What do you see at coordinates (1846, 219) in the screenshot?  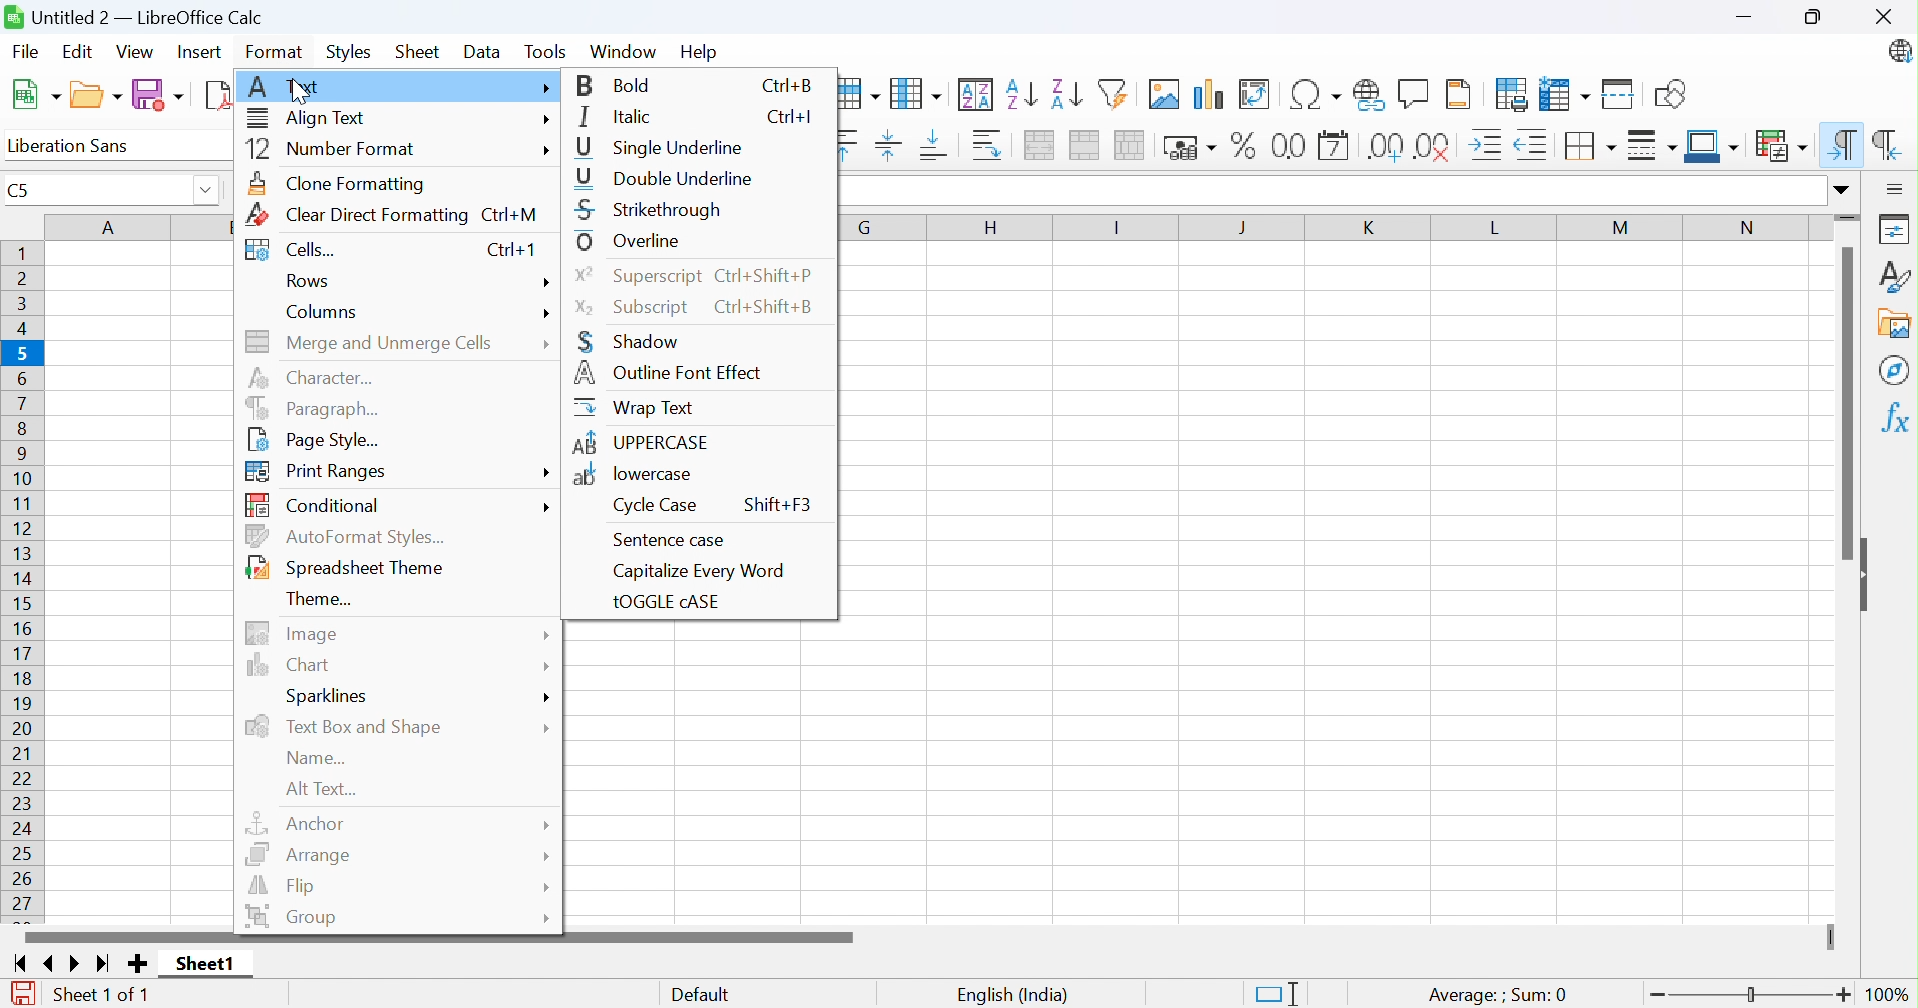 I see `Slider` at bounding box center [1846, 219].